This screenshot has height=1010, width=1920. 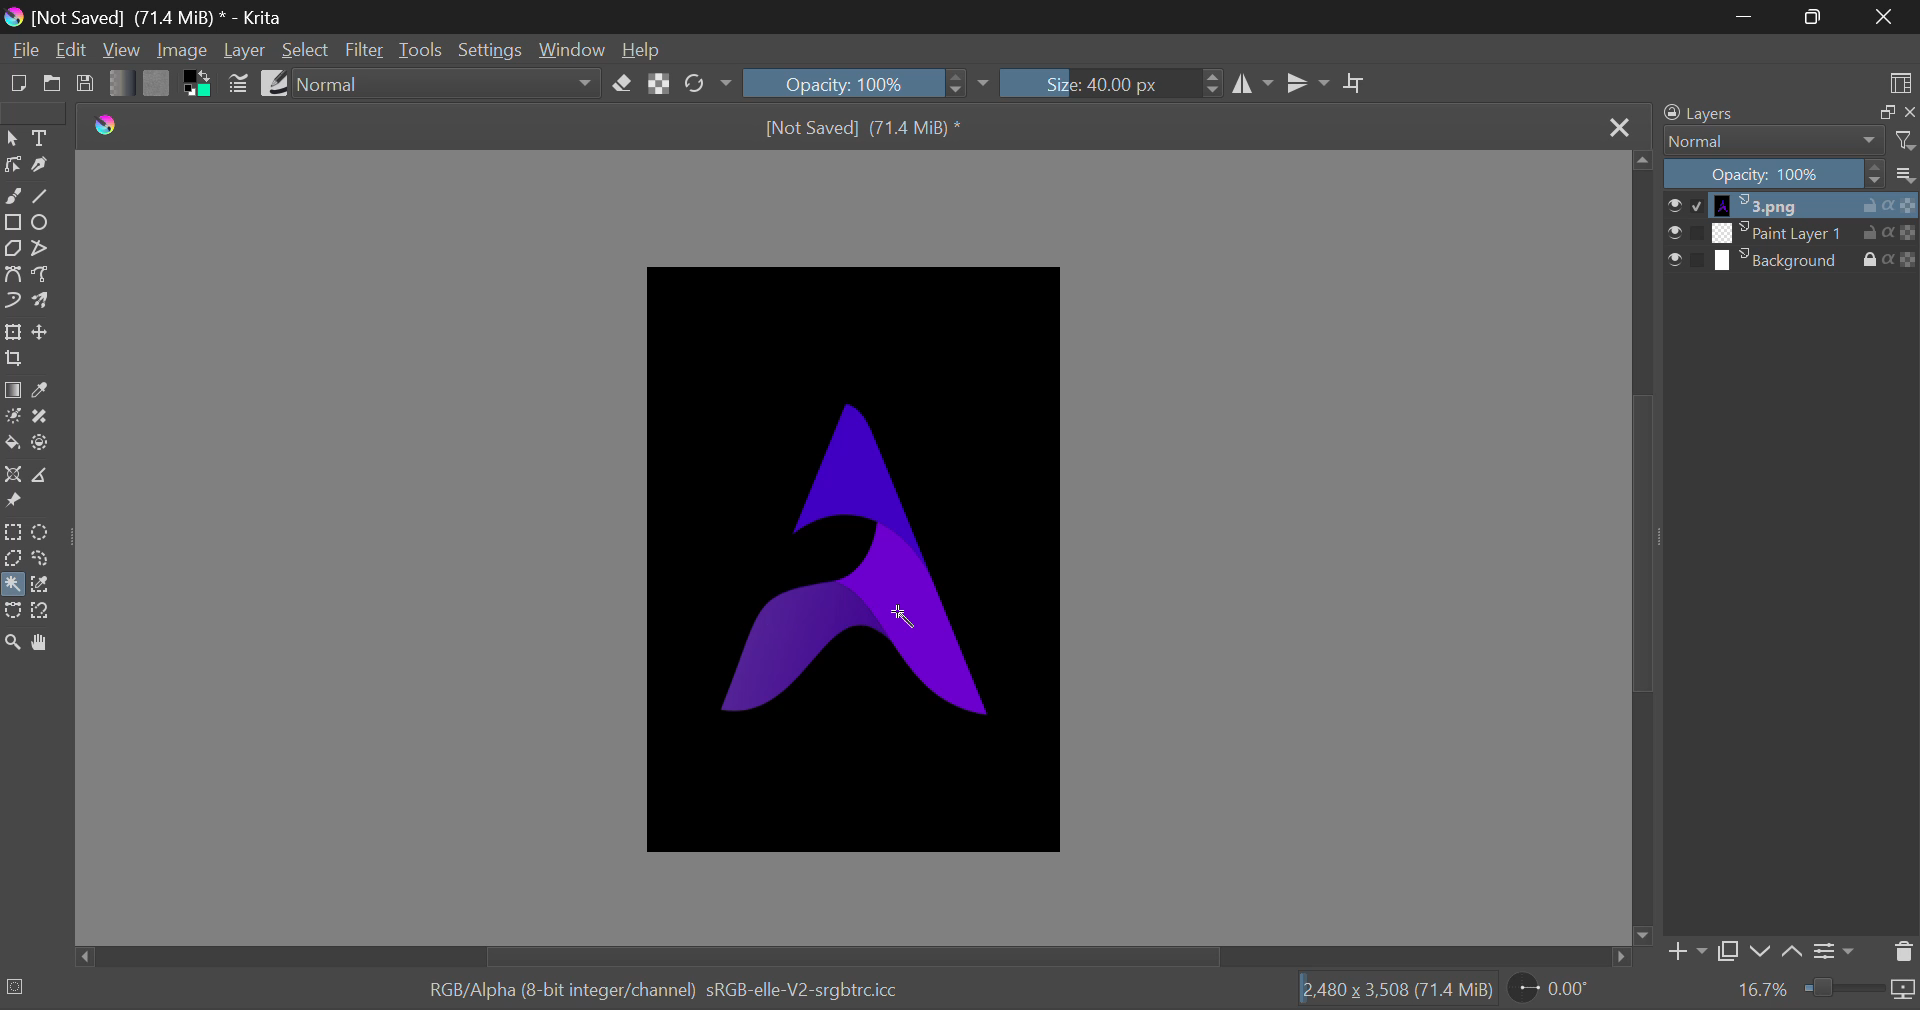 What do you see at coordinates (1562, 989) in the screenshot?
I see `Page Rotation` at bounding box center [1562, 989].